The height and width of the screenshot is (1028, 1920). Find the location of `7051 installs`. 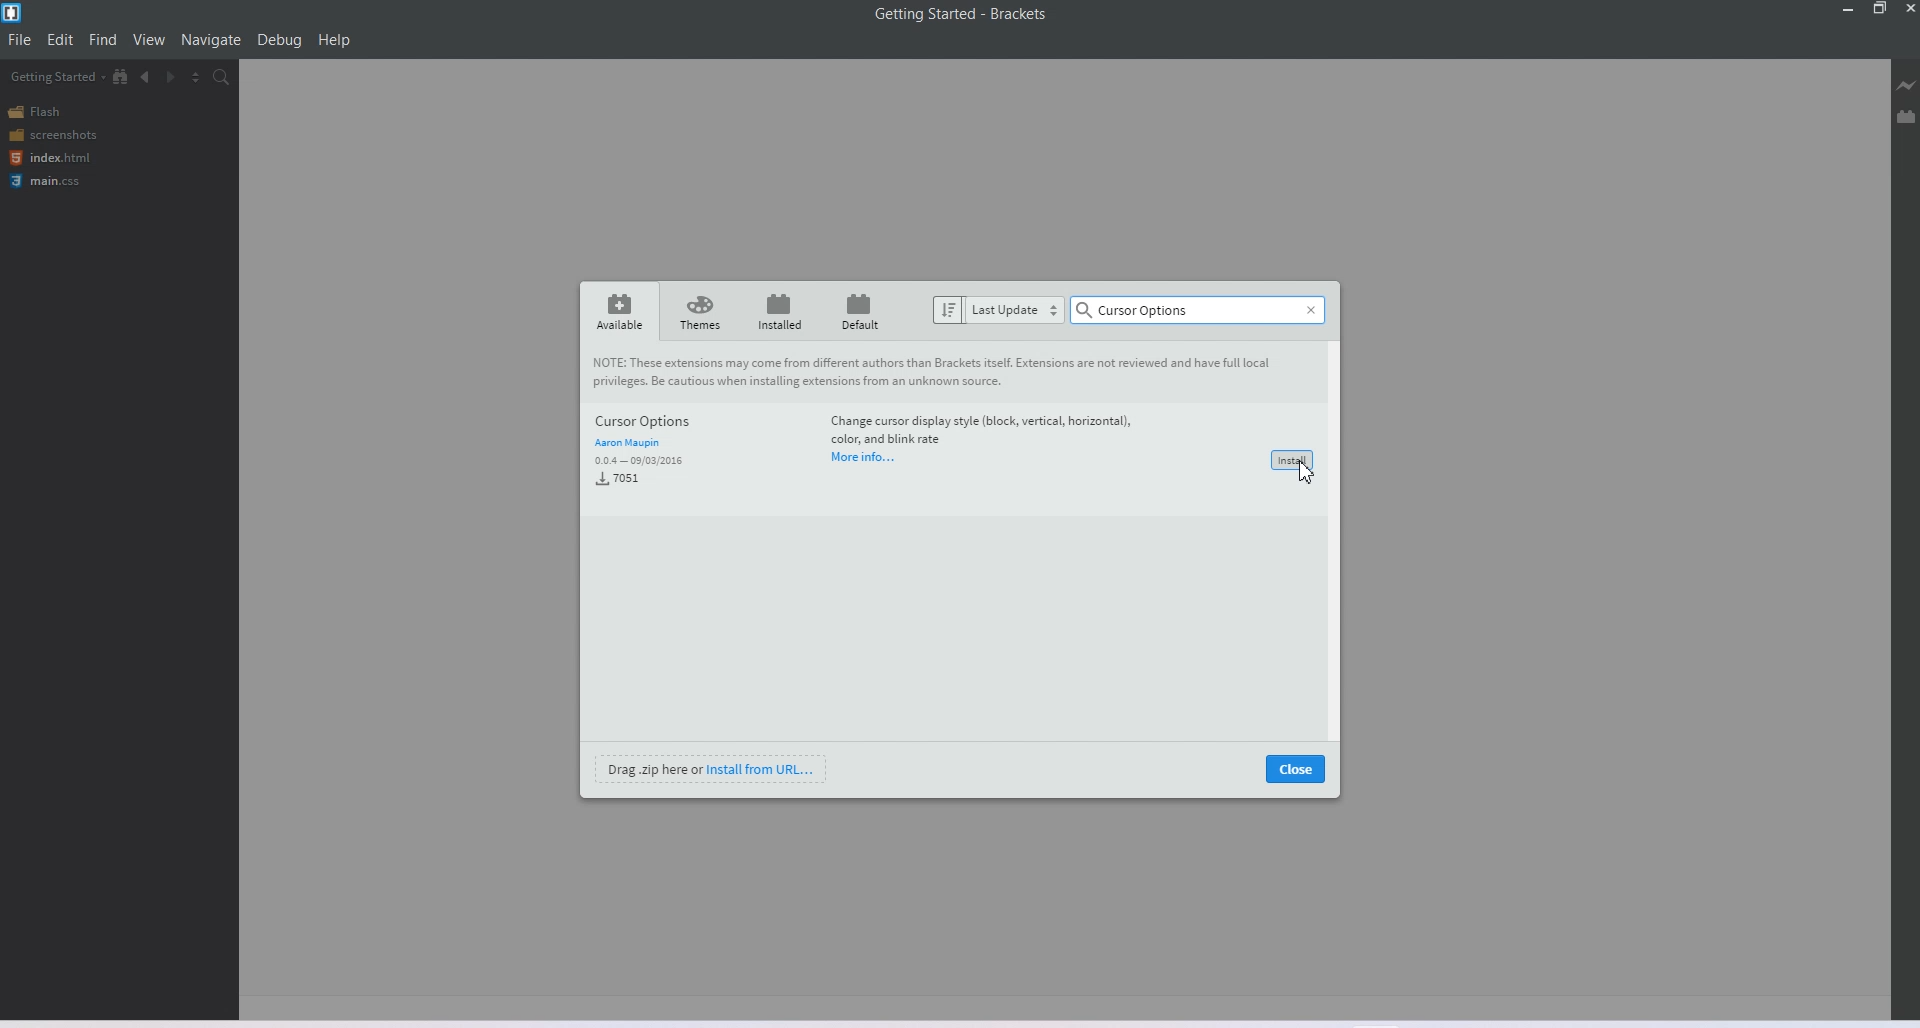

7051 installs is located at coordinates (618, 482).